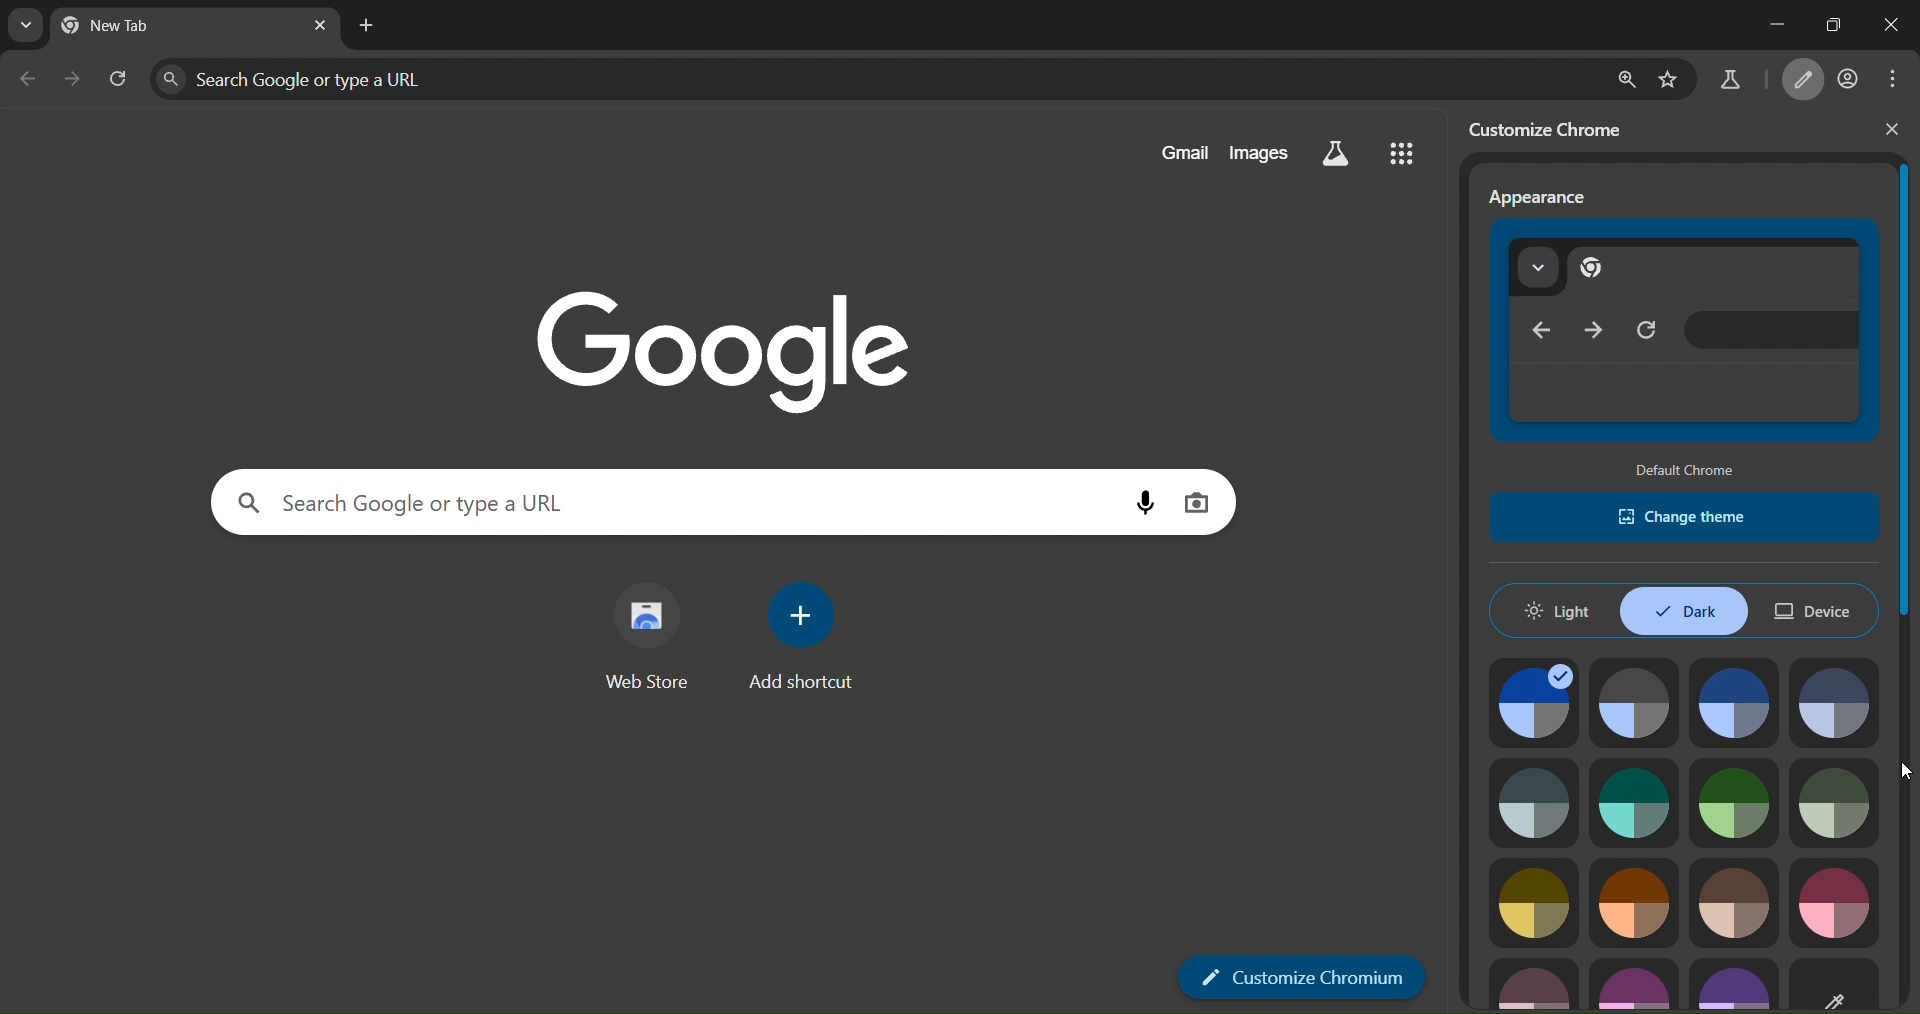 This screenshot has width=1920, height=1014. I want to click on theme, so click(1735, 802).